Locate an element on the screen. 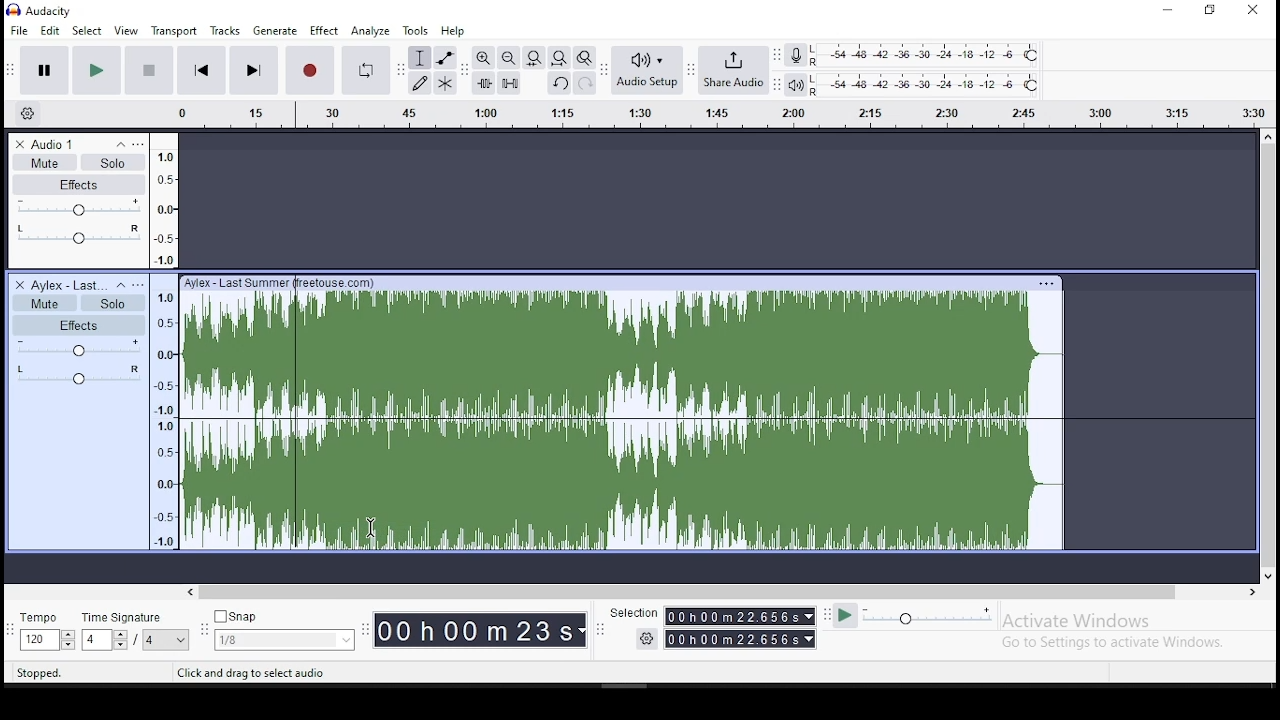 This screenshot has width=1280, height=720. delete track is located at coordinates (21, 285).